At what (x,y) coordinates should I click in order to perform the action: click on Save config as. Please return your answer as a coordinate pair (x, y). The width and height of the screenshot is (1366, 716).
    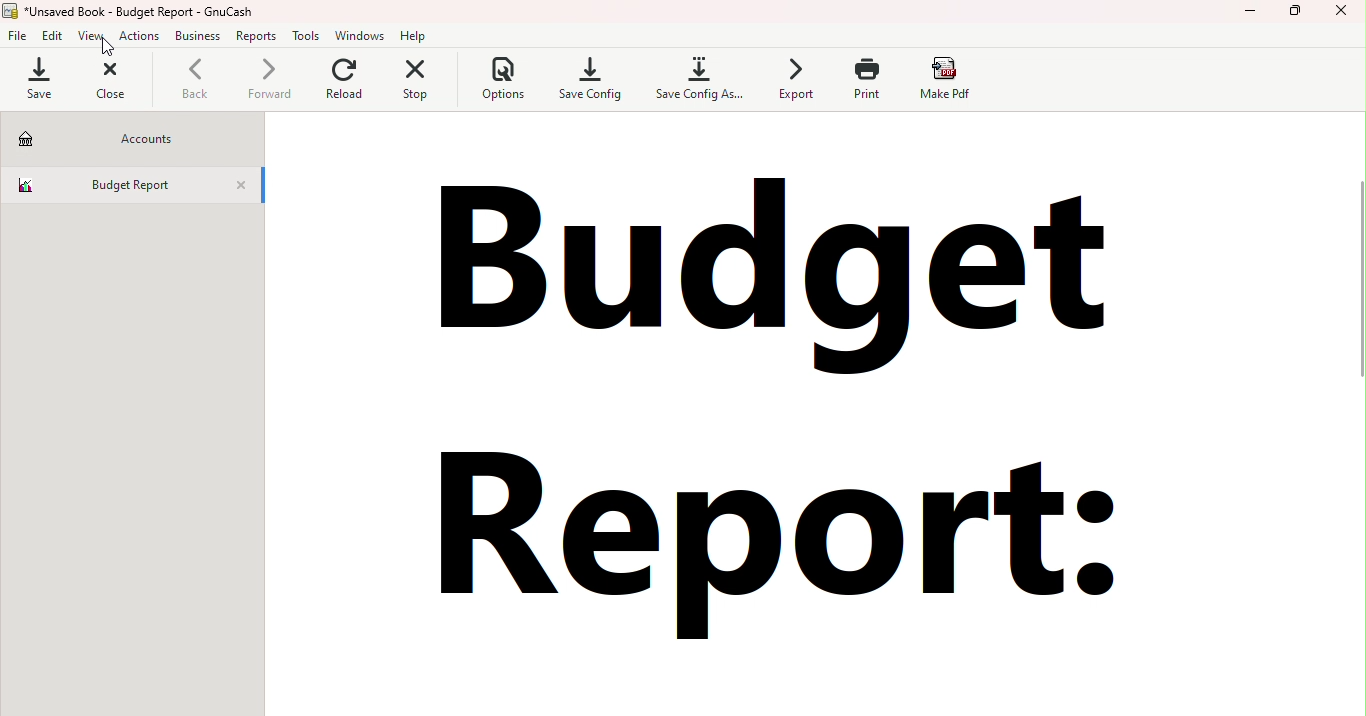
    Looking at the image, I should click on (702, 79).